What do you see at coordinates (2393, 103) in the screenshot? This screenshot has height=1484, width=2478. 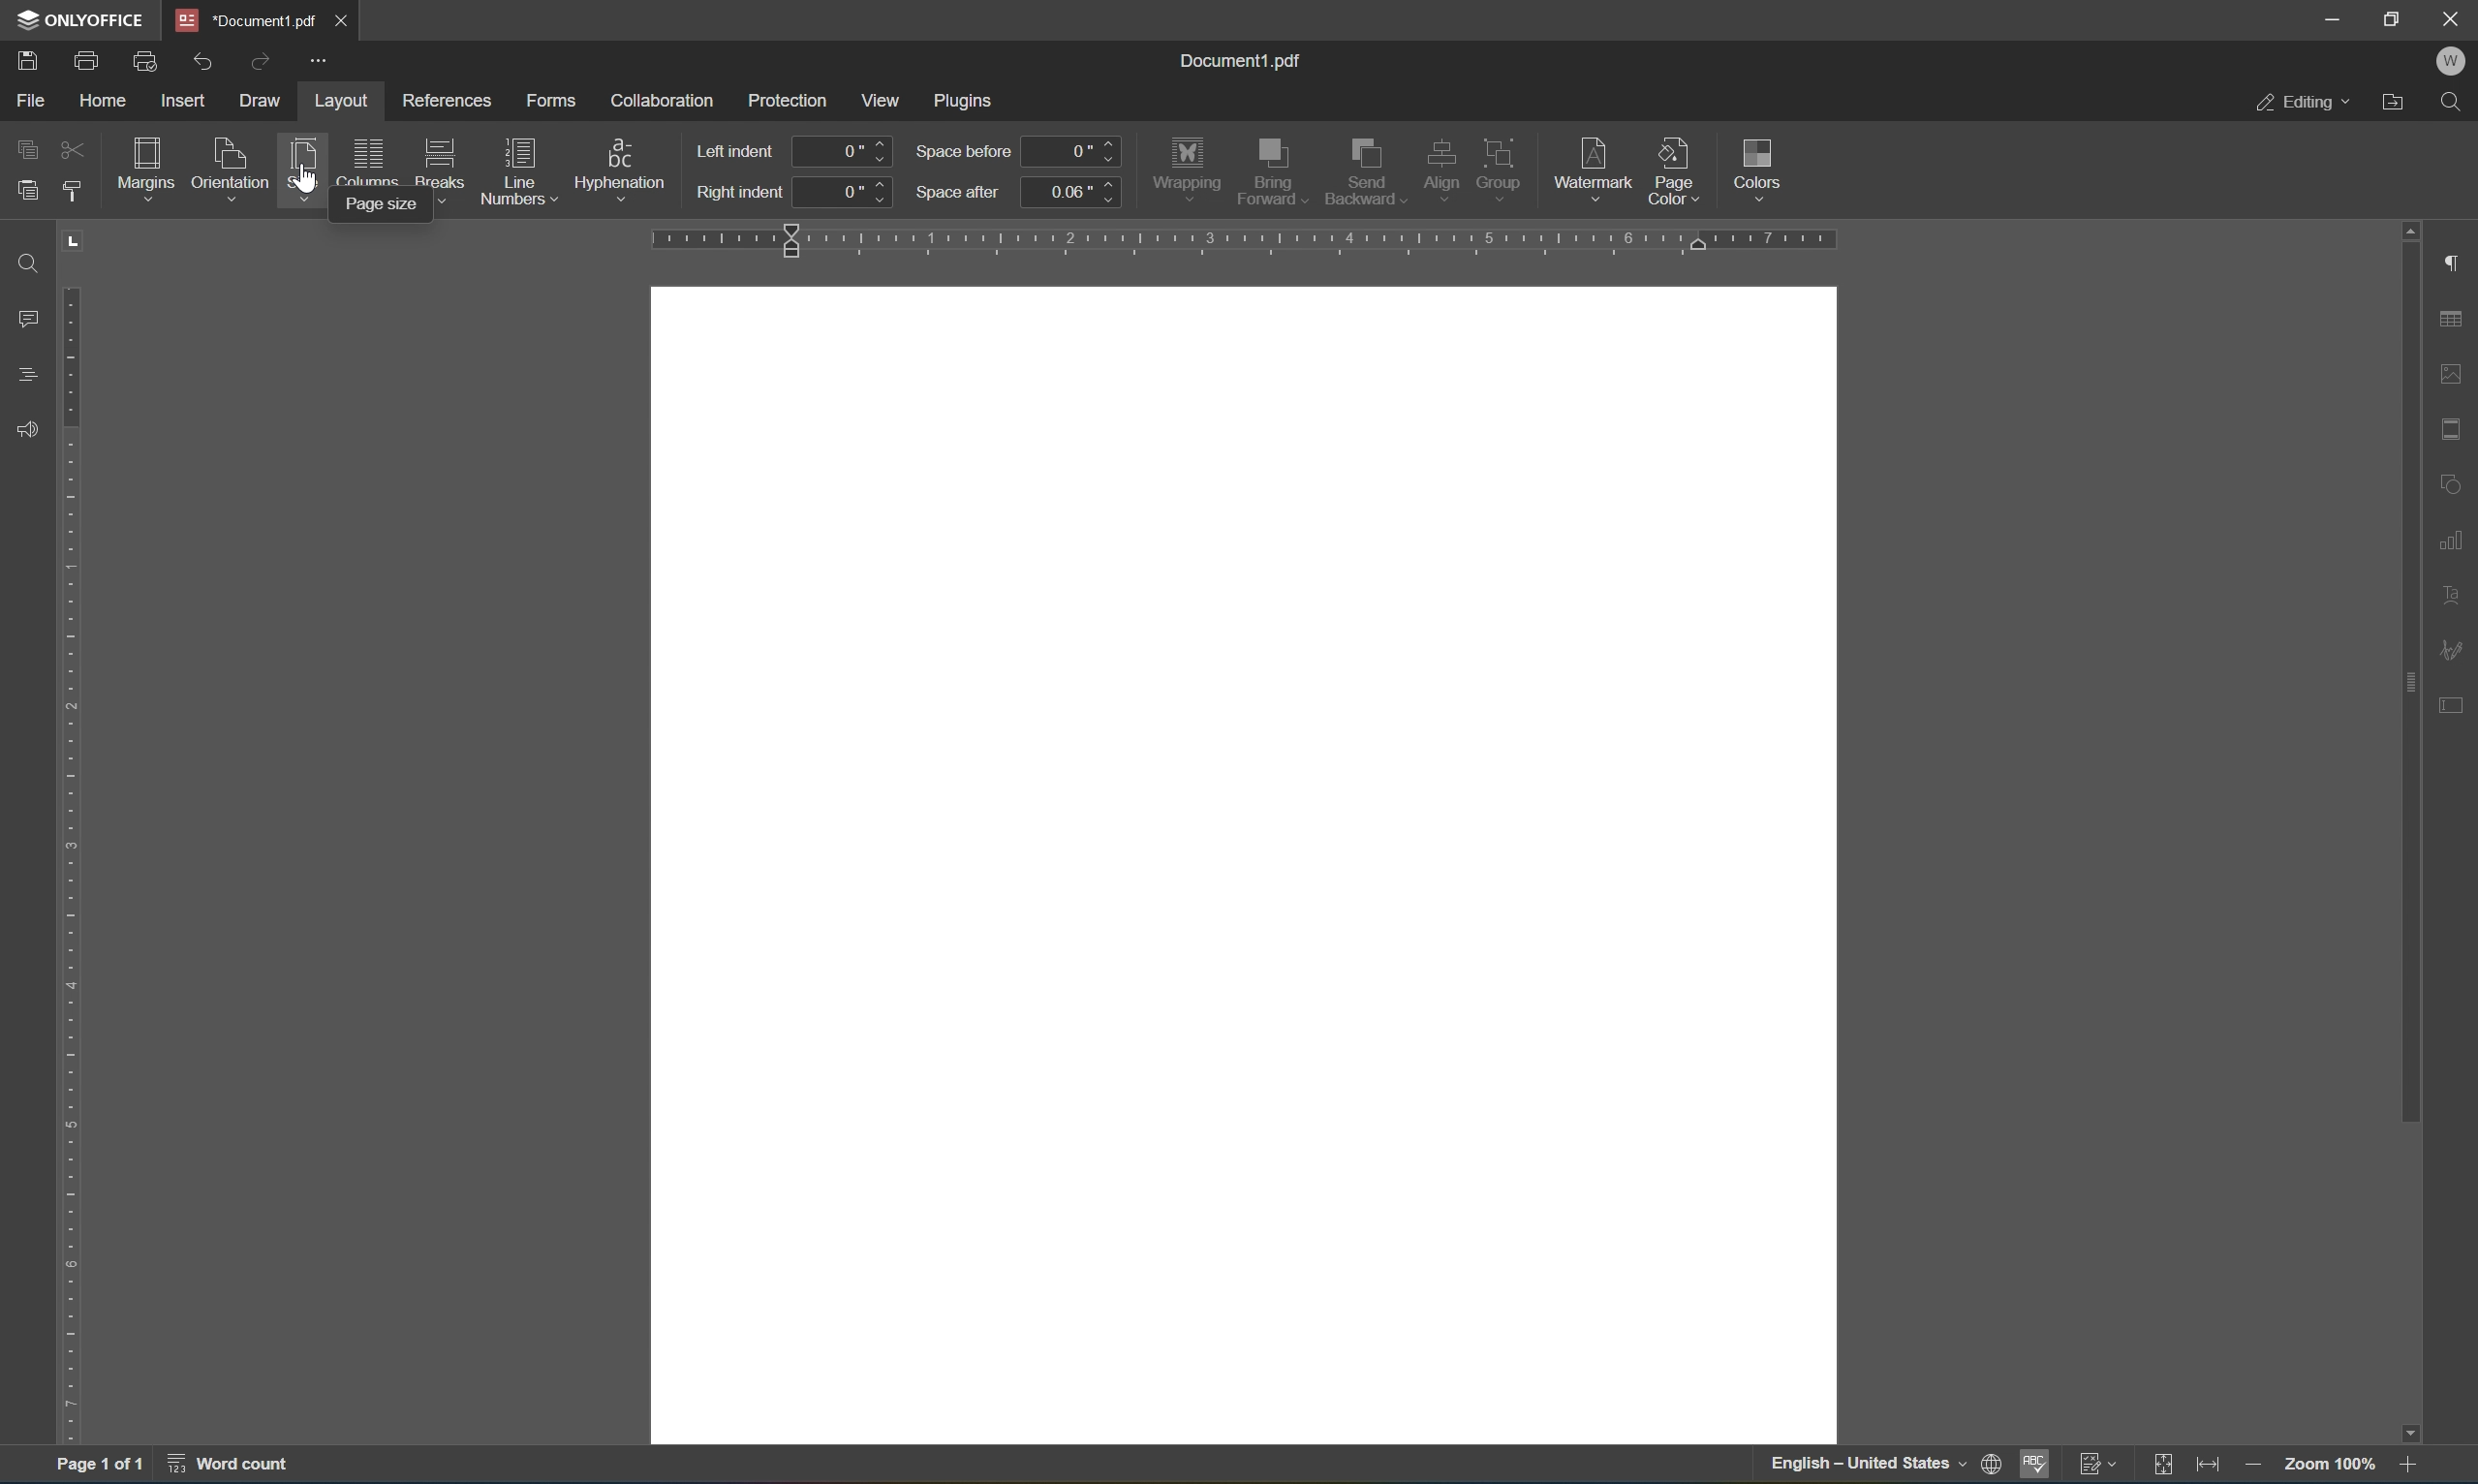 I see `open file location` at bounding box center [2393, 103].